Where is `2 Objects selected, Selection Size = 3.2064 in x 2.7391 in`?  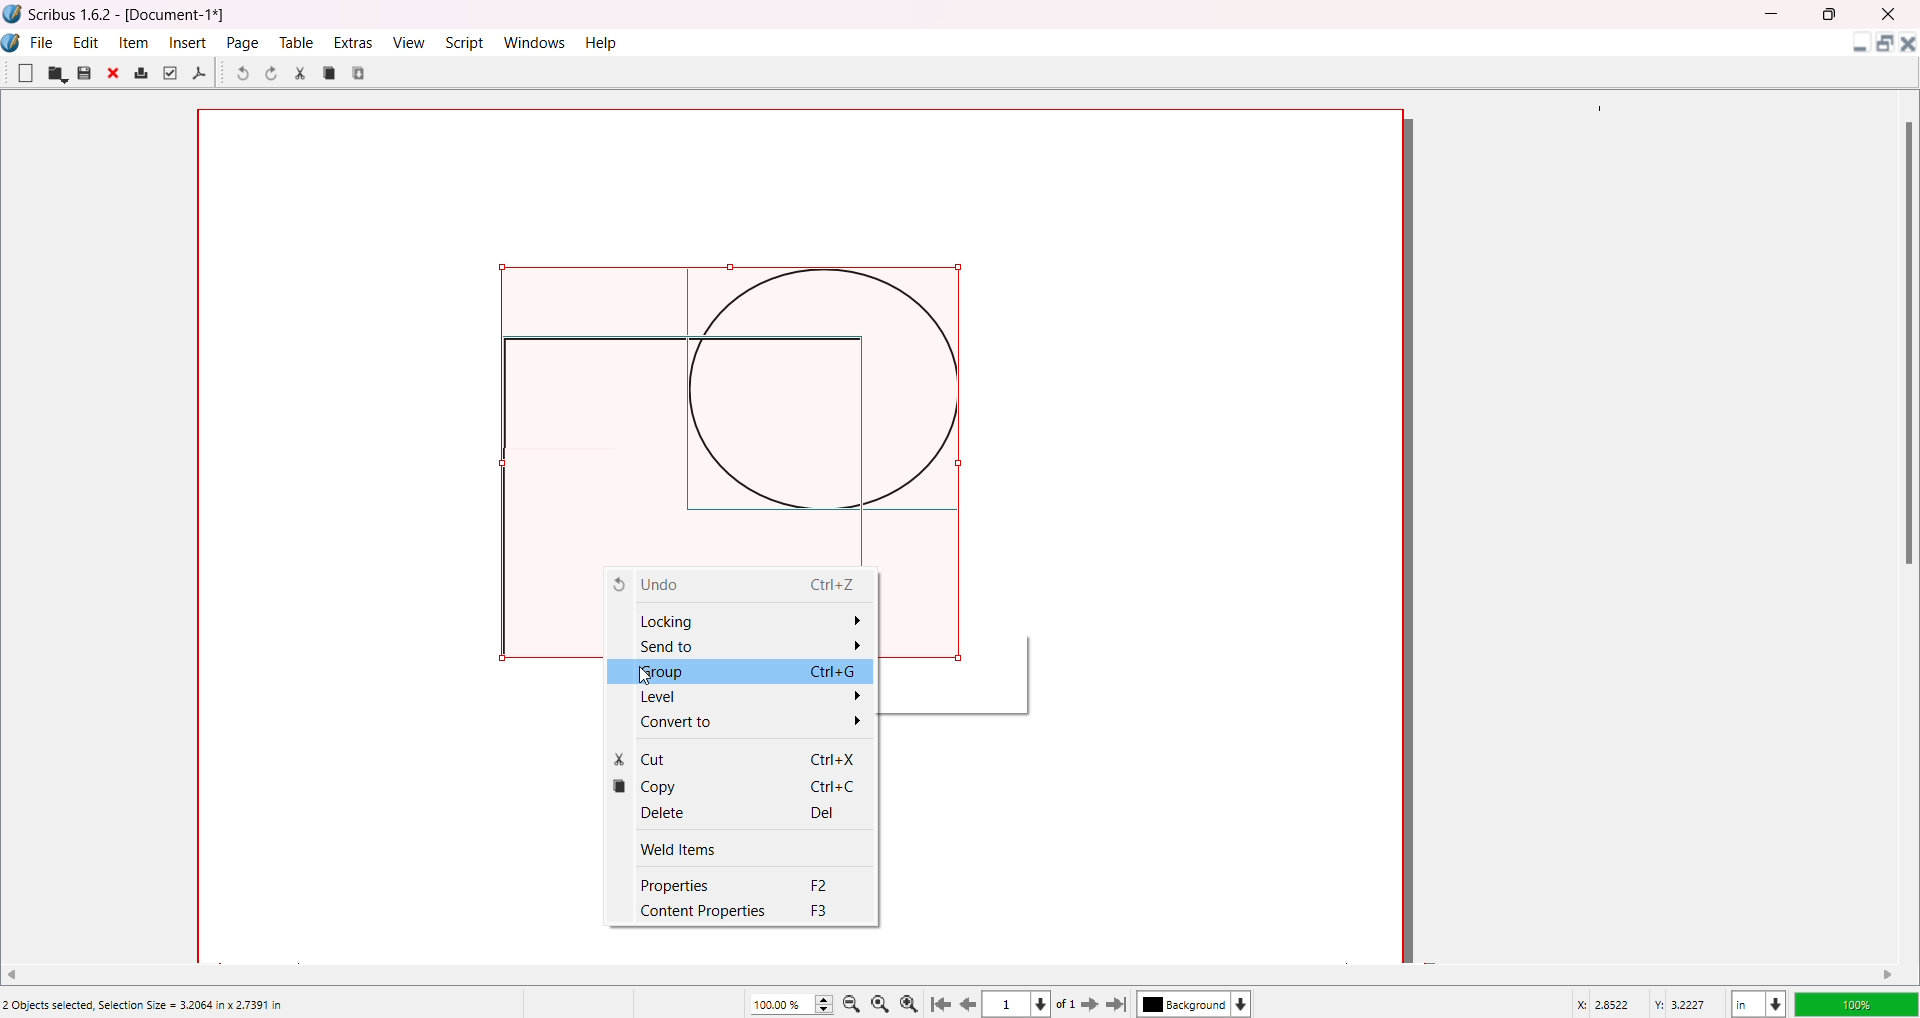 2 Objects selected, Selection Size = 3.2064 in x 2.7391 in is located at coordinates (144, 1005).